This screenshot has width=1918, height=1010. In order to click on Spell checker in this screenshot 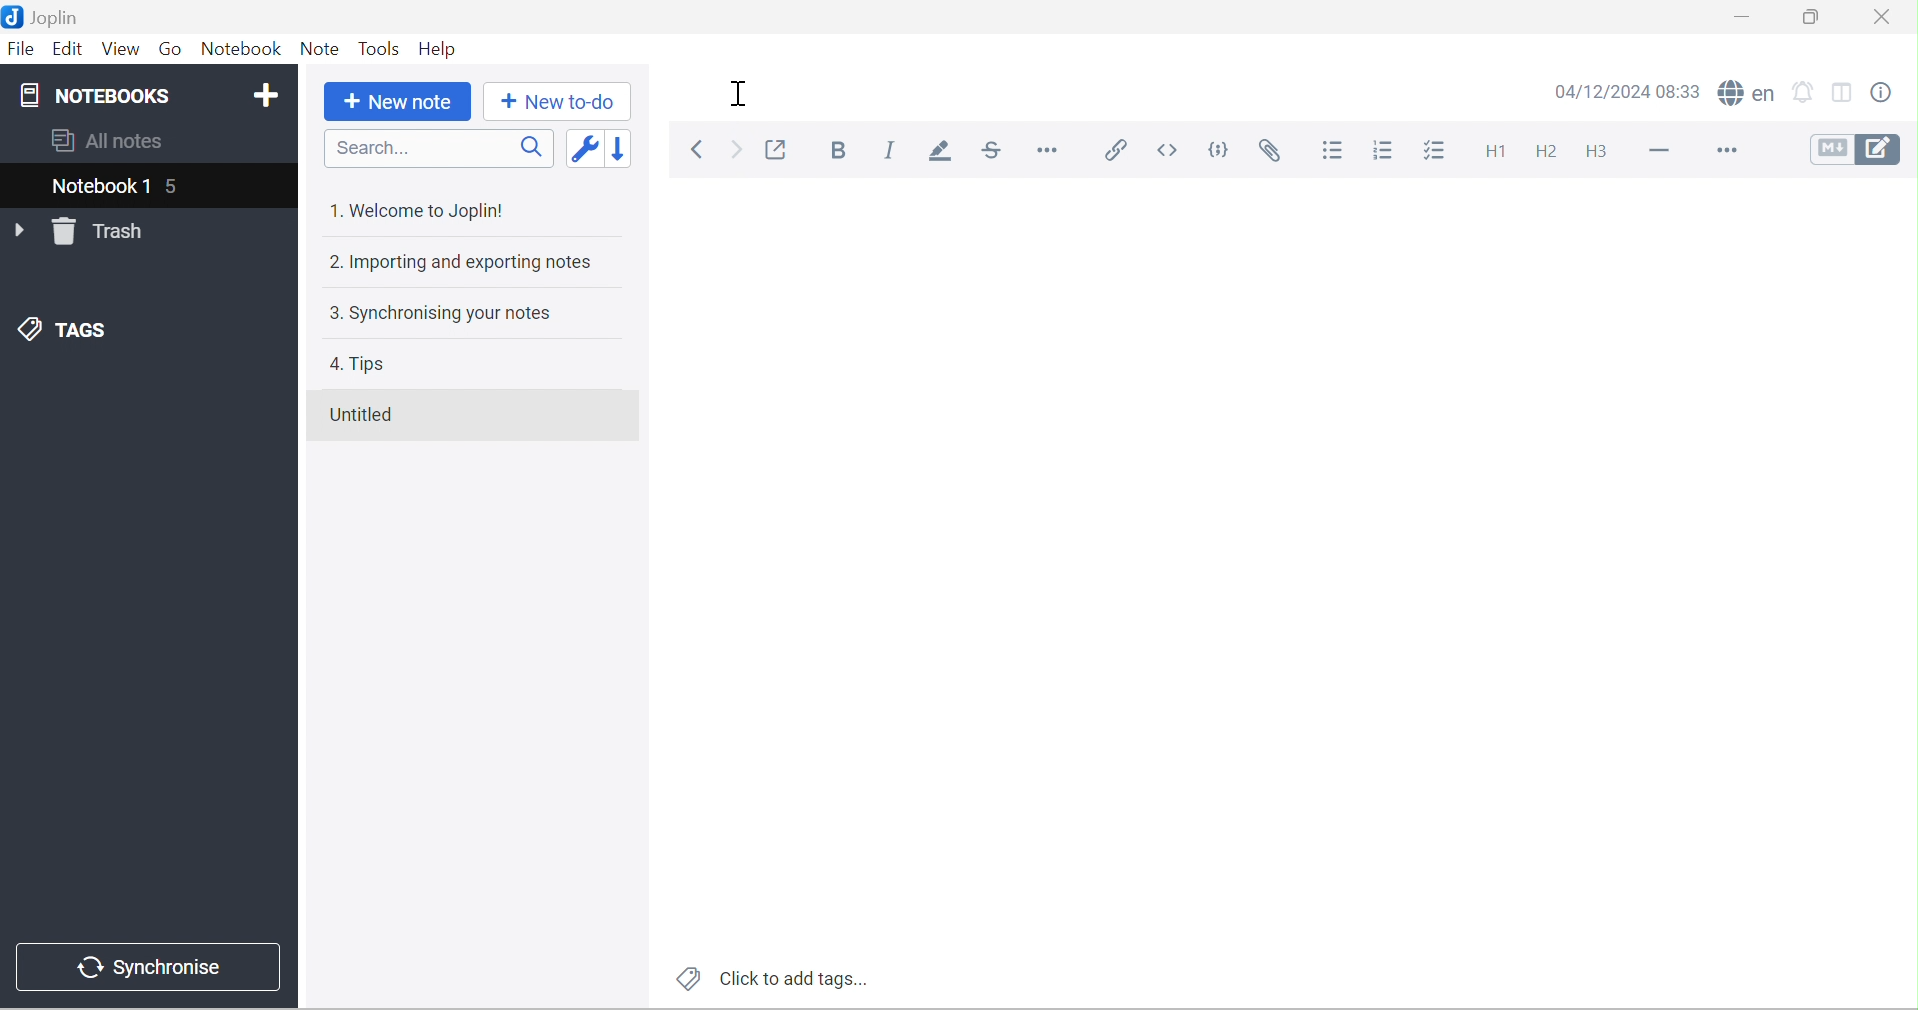, I will do `click(1744, 92)`.